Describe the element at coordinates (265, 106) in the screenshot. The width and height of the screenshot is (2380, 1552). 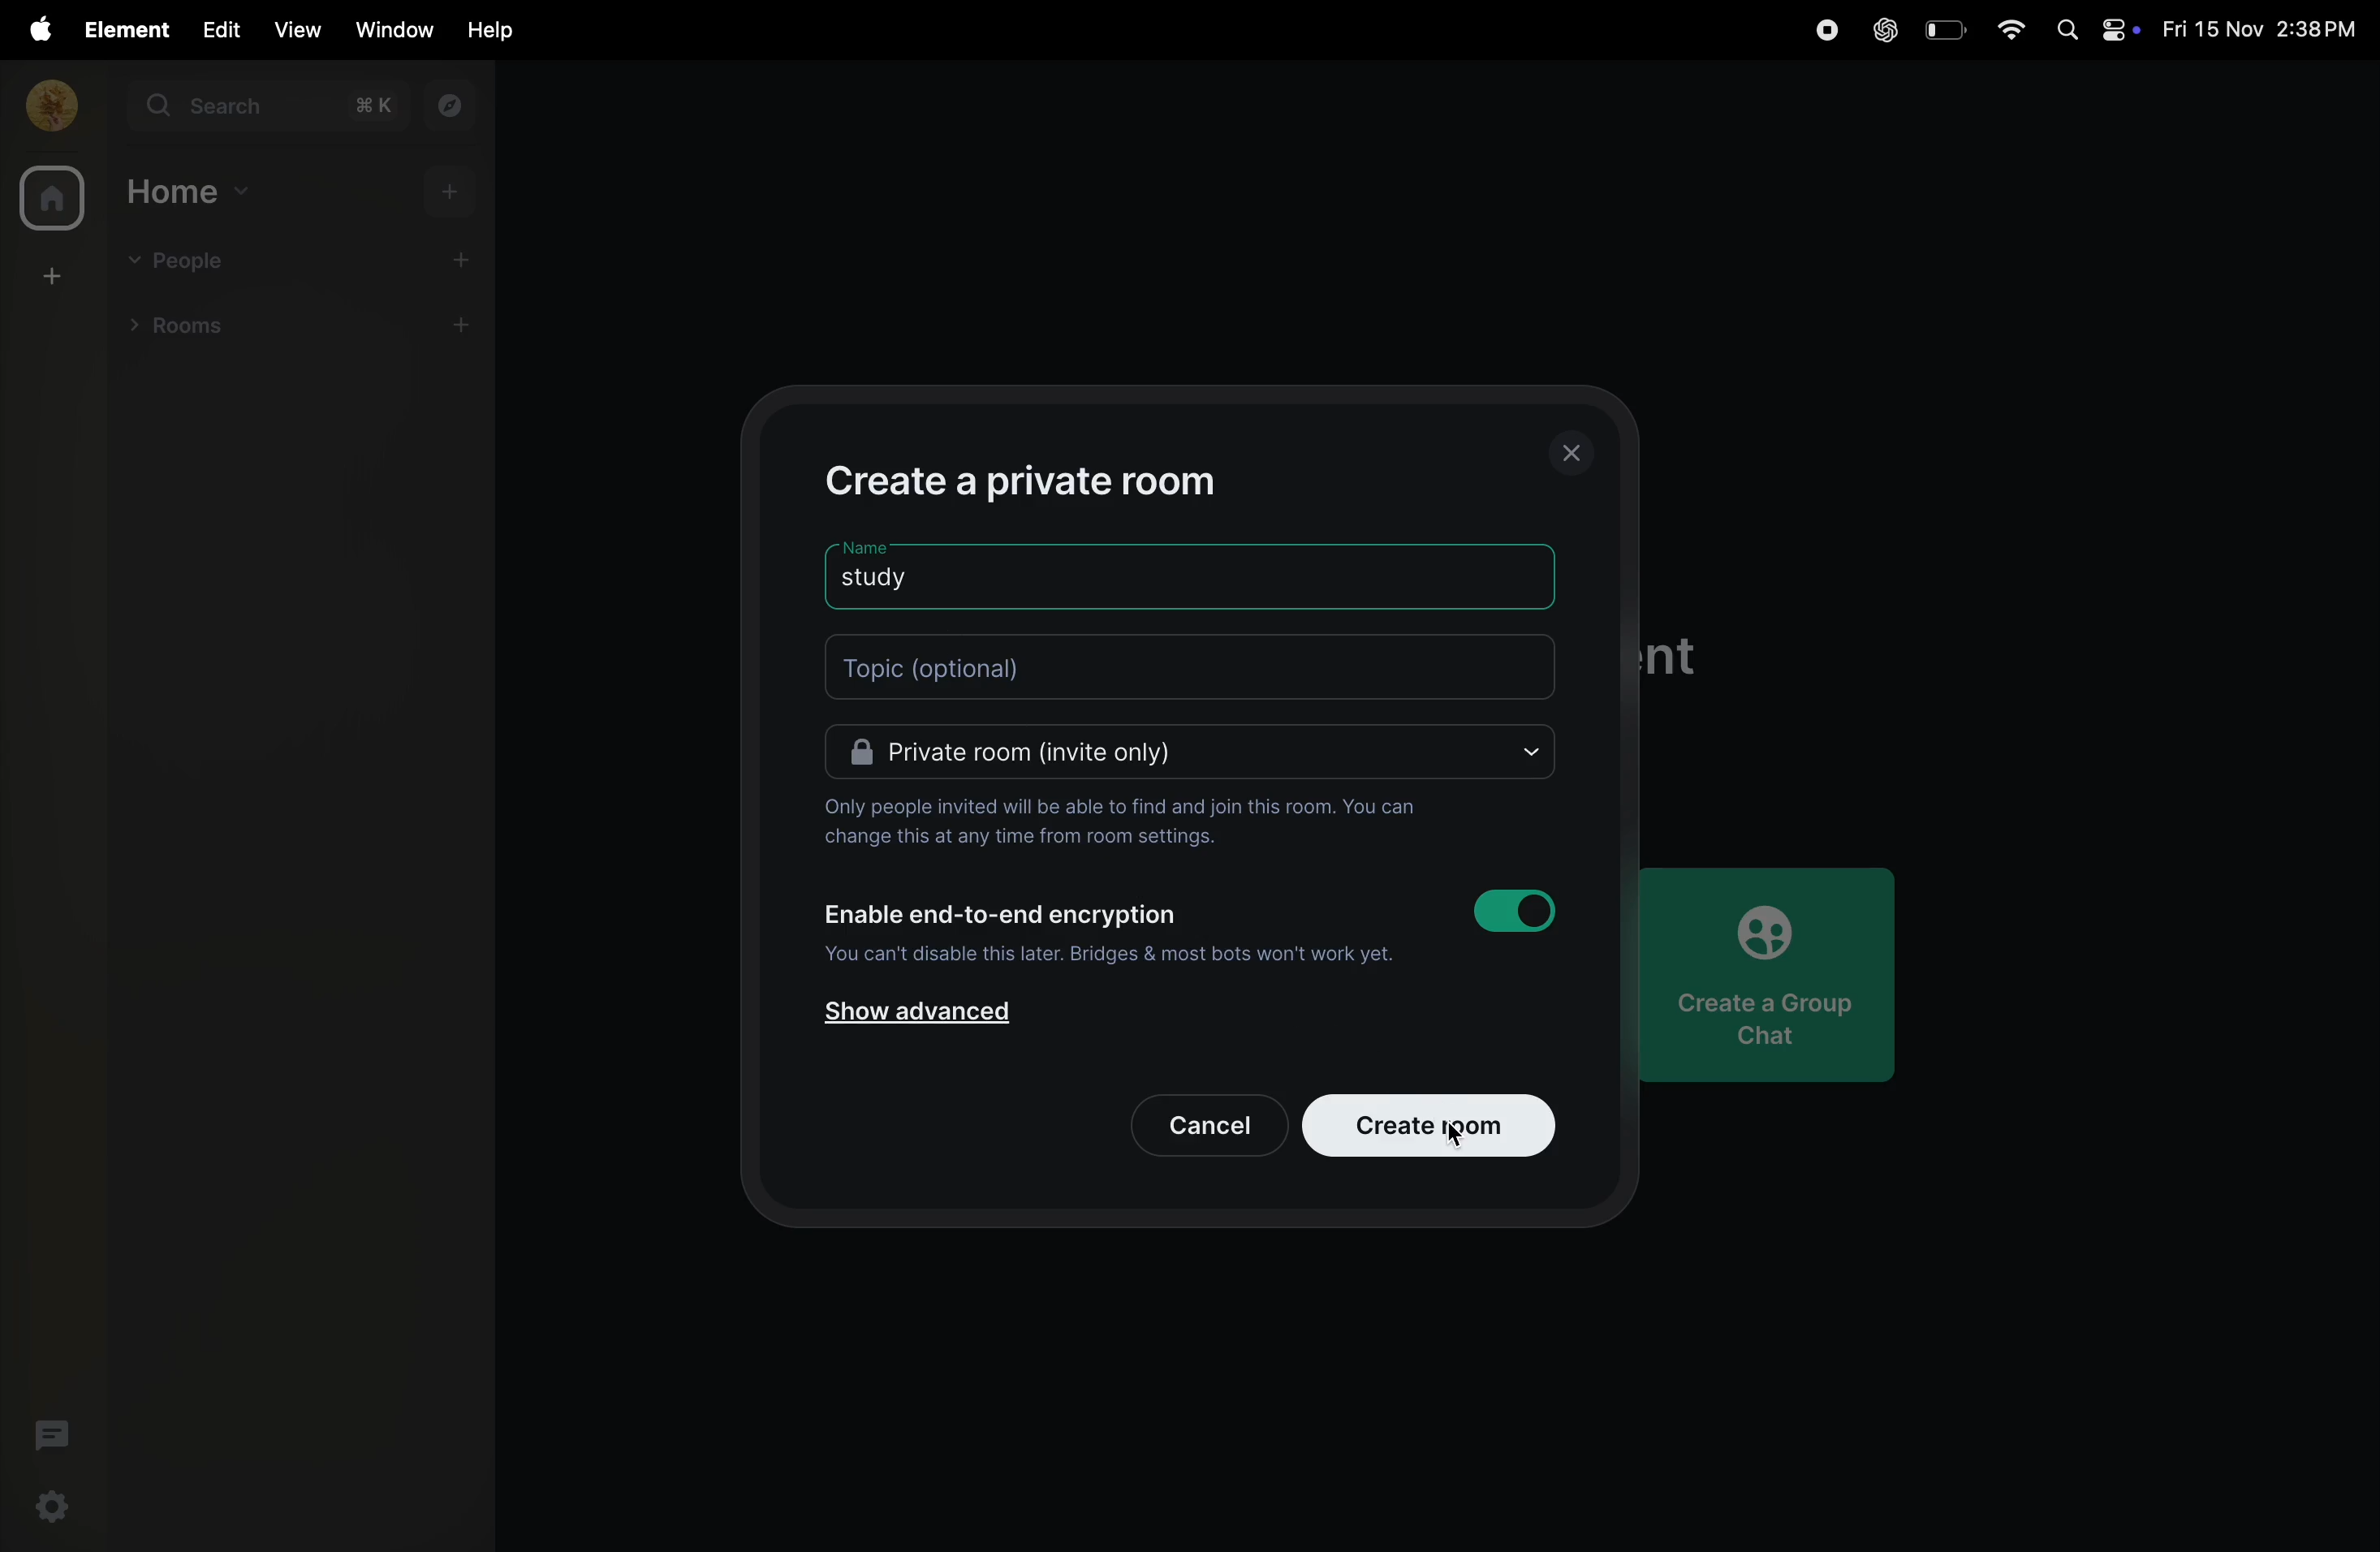
I see `search` at that location.